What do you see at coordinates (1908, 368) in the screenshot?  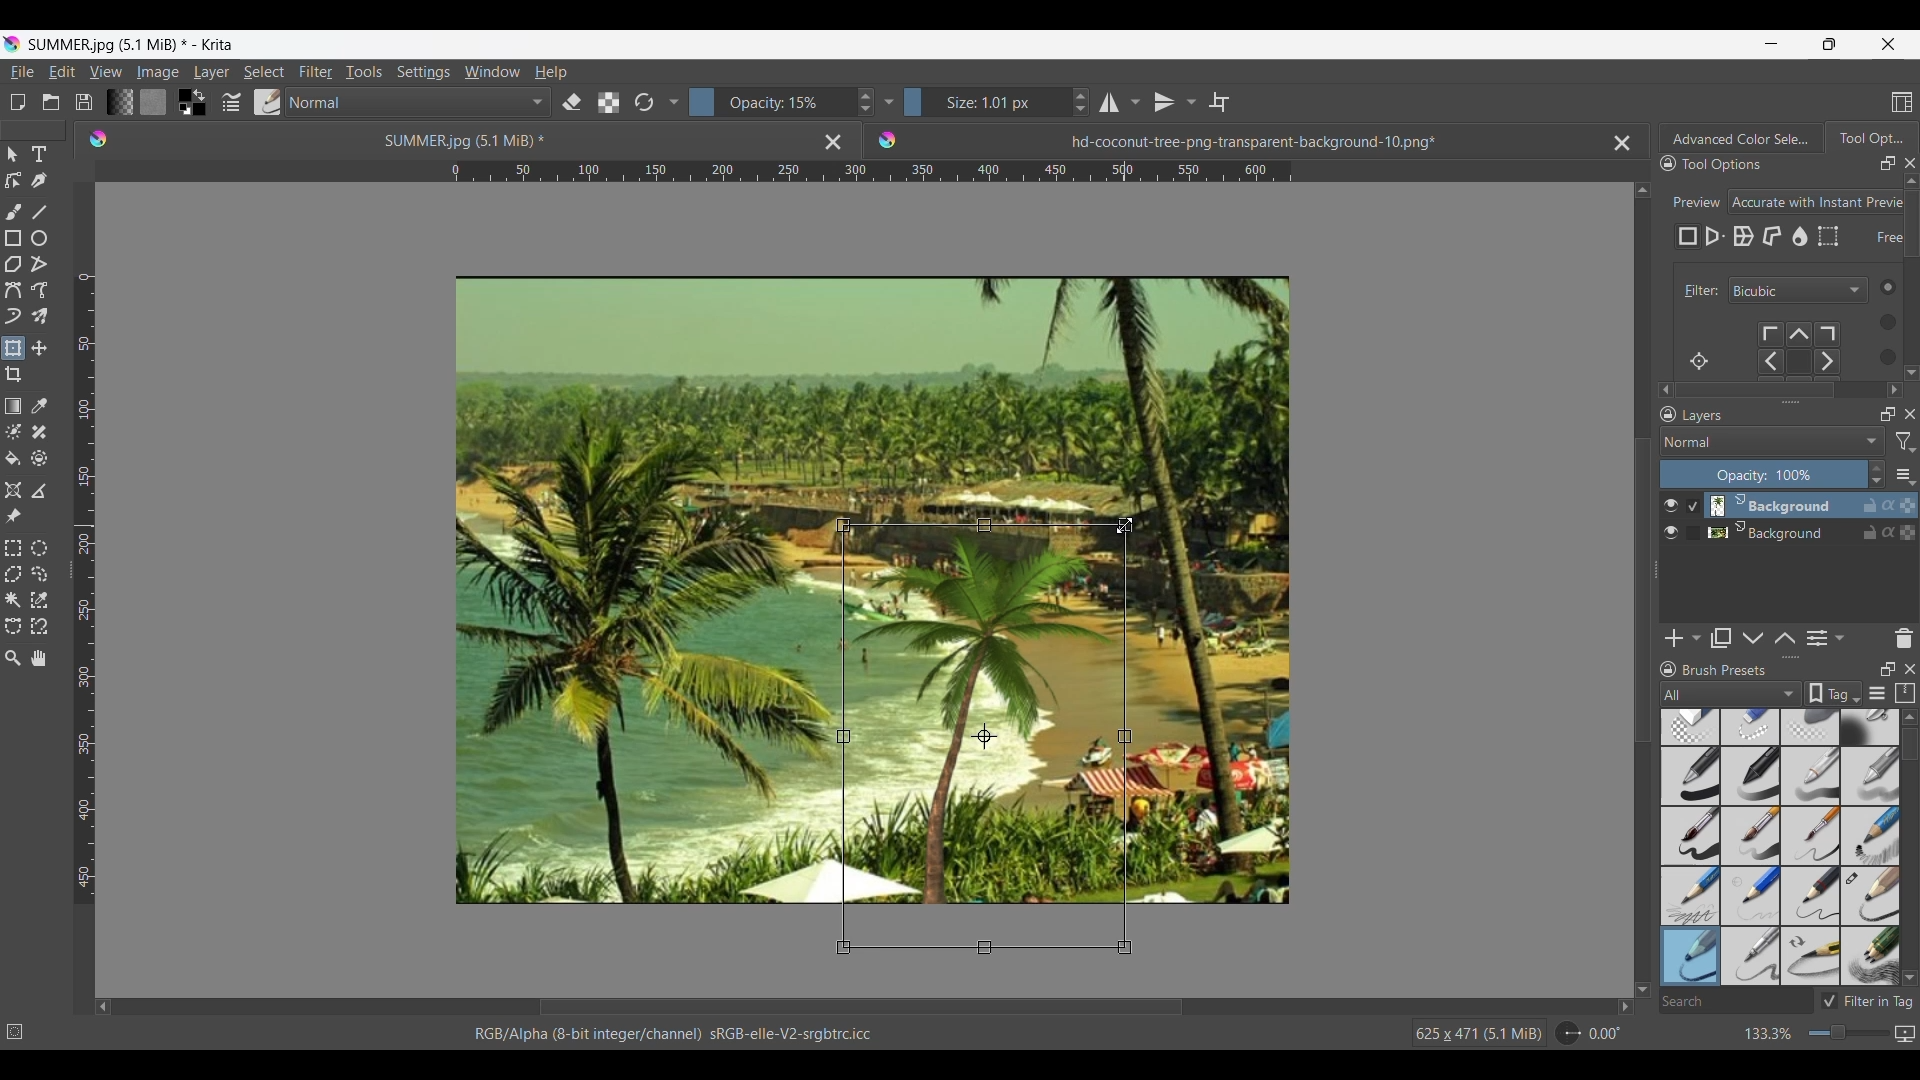 I see `Down` at bounding box center [1908, 368].